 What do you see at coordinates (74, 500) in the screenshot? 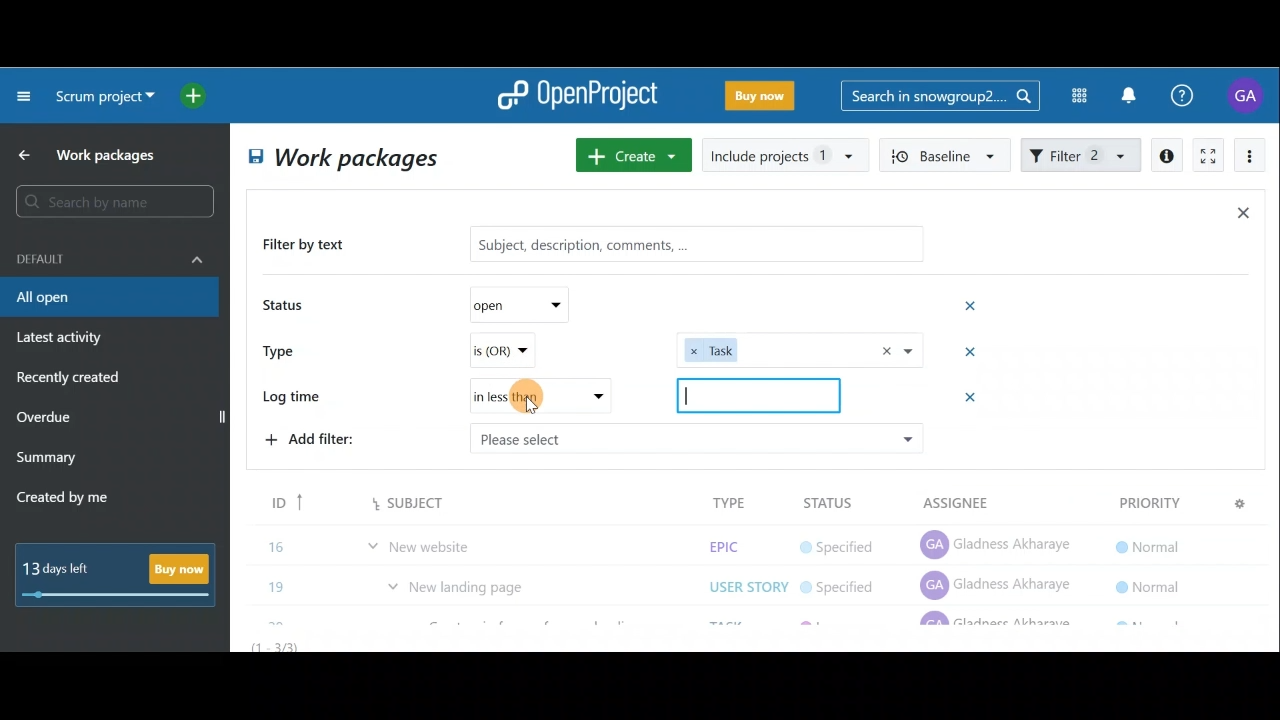
I see `Created by me` at bounding box center [74, 500].